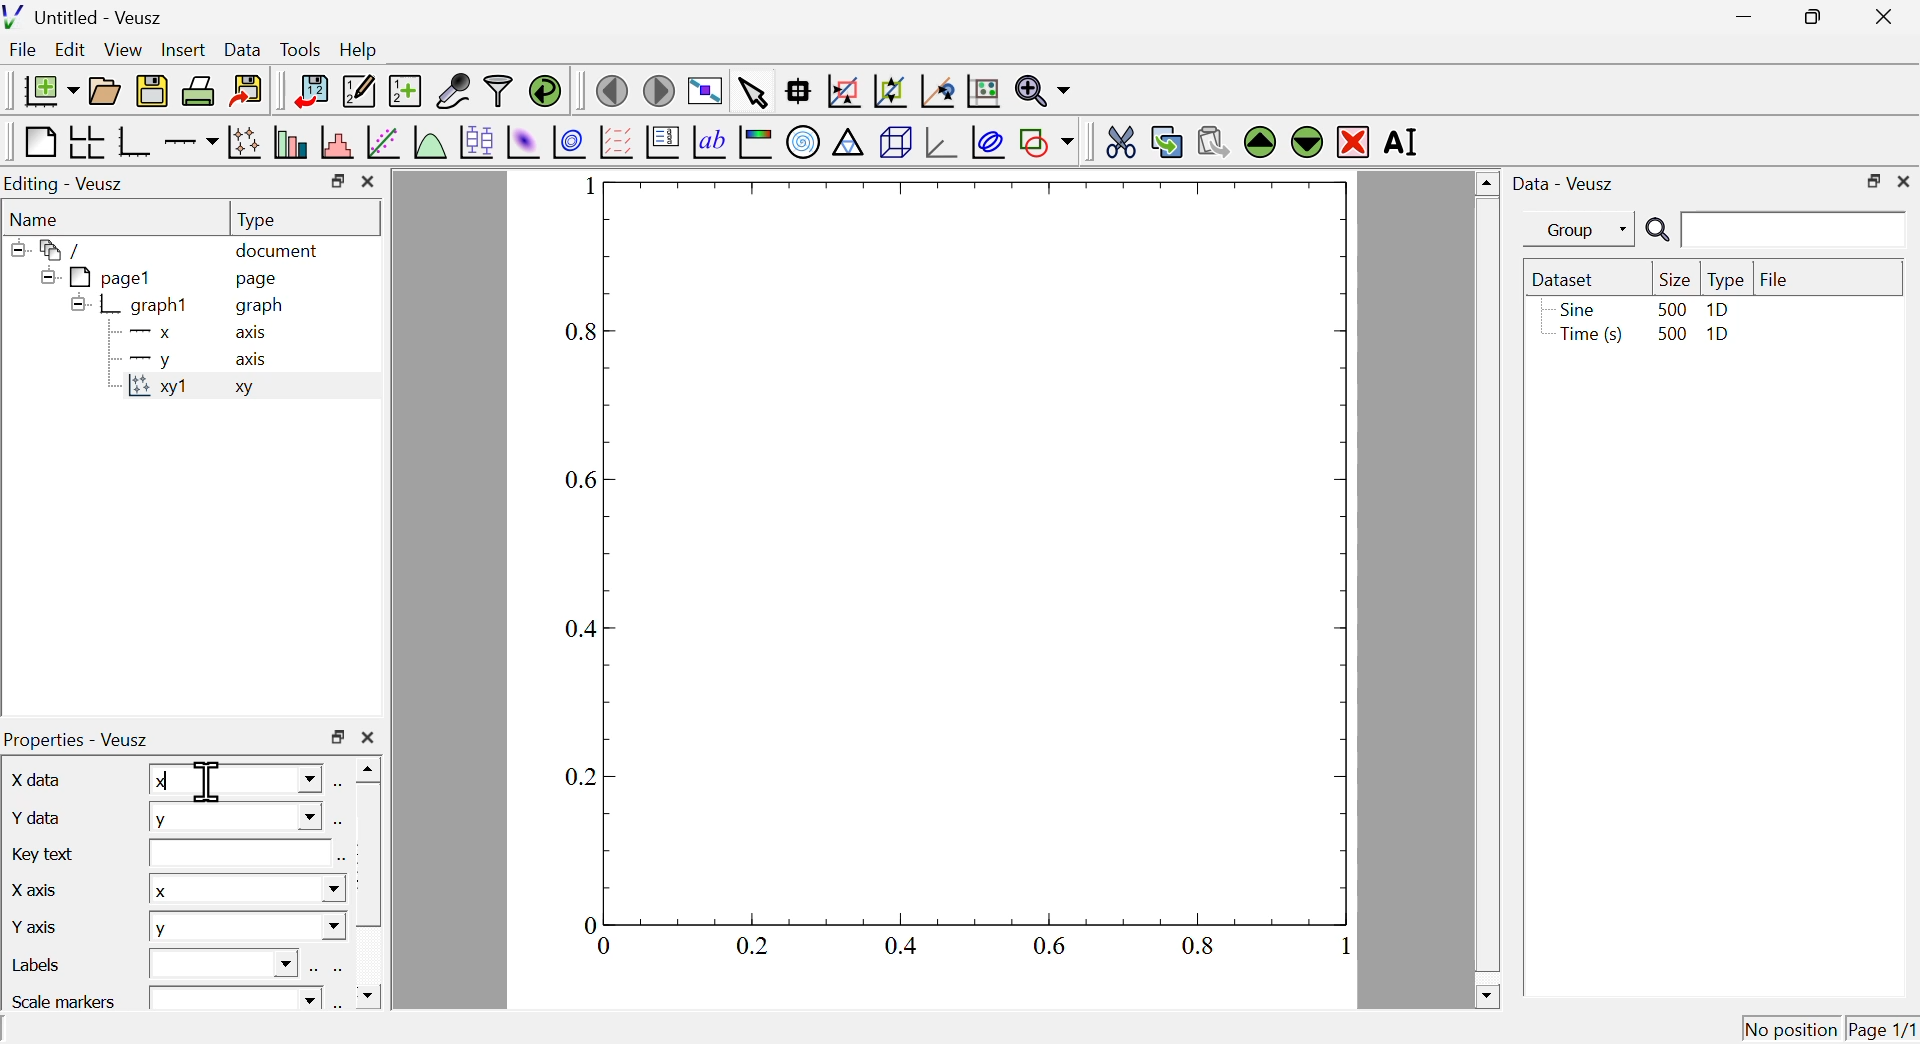  I want to click on draw a rectangle to zoom graph axes, so click(843, 91).